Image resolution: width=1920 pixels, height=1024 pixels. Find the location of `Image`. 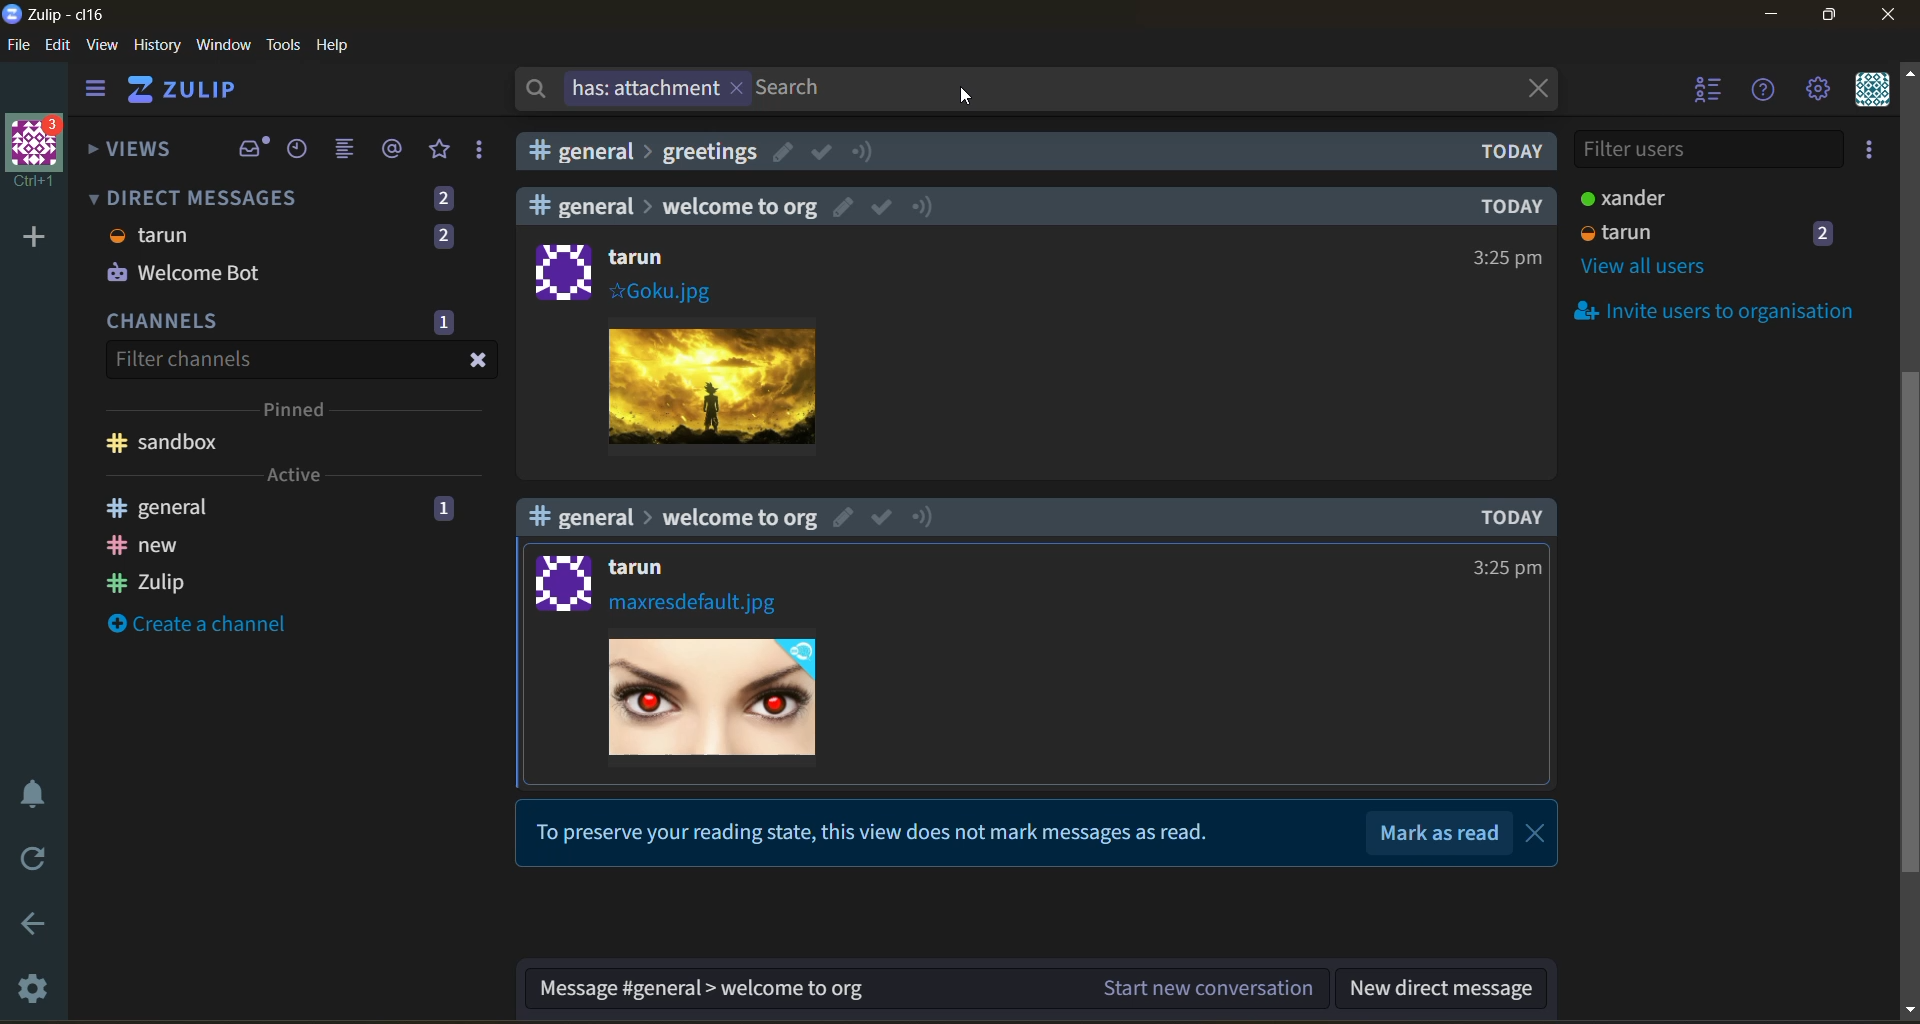

Image is located at coordinates (713, 382).